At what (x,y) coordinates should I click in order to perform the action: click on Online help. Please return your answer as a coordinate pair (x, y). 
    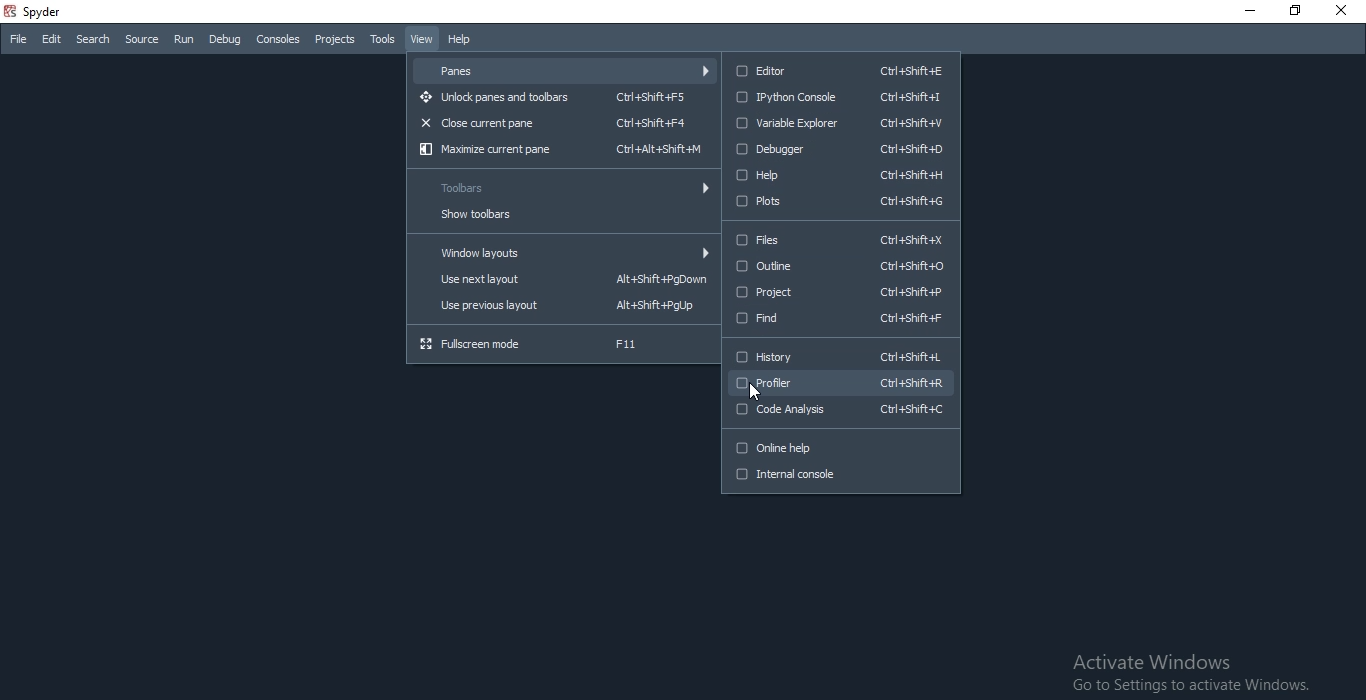
    Looking at the image, I should click on (841, 446).